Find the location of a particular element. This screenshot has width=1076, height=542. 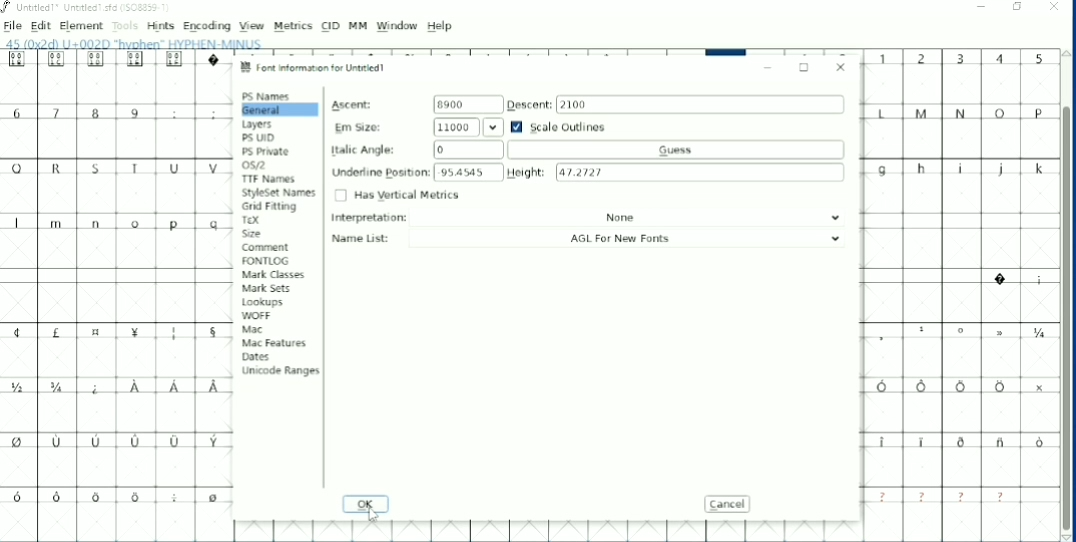

Vertical scrollbar is located at coordinates (1065, 321).